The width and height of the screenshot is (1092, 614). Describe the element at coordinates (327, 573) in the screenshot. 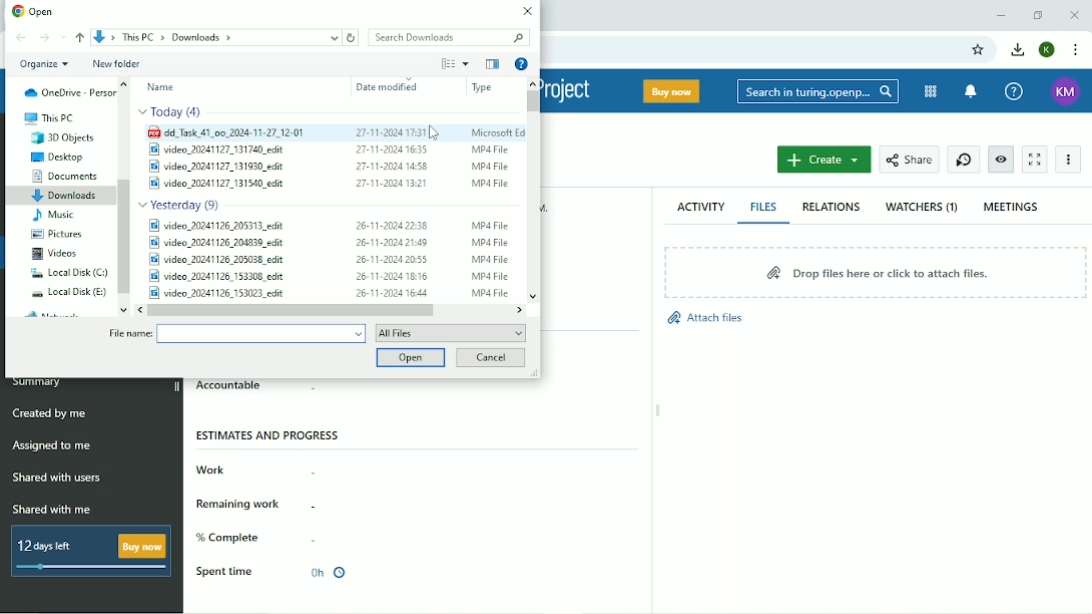

I see `0h` at that location.